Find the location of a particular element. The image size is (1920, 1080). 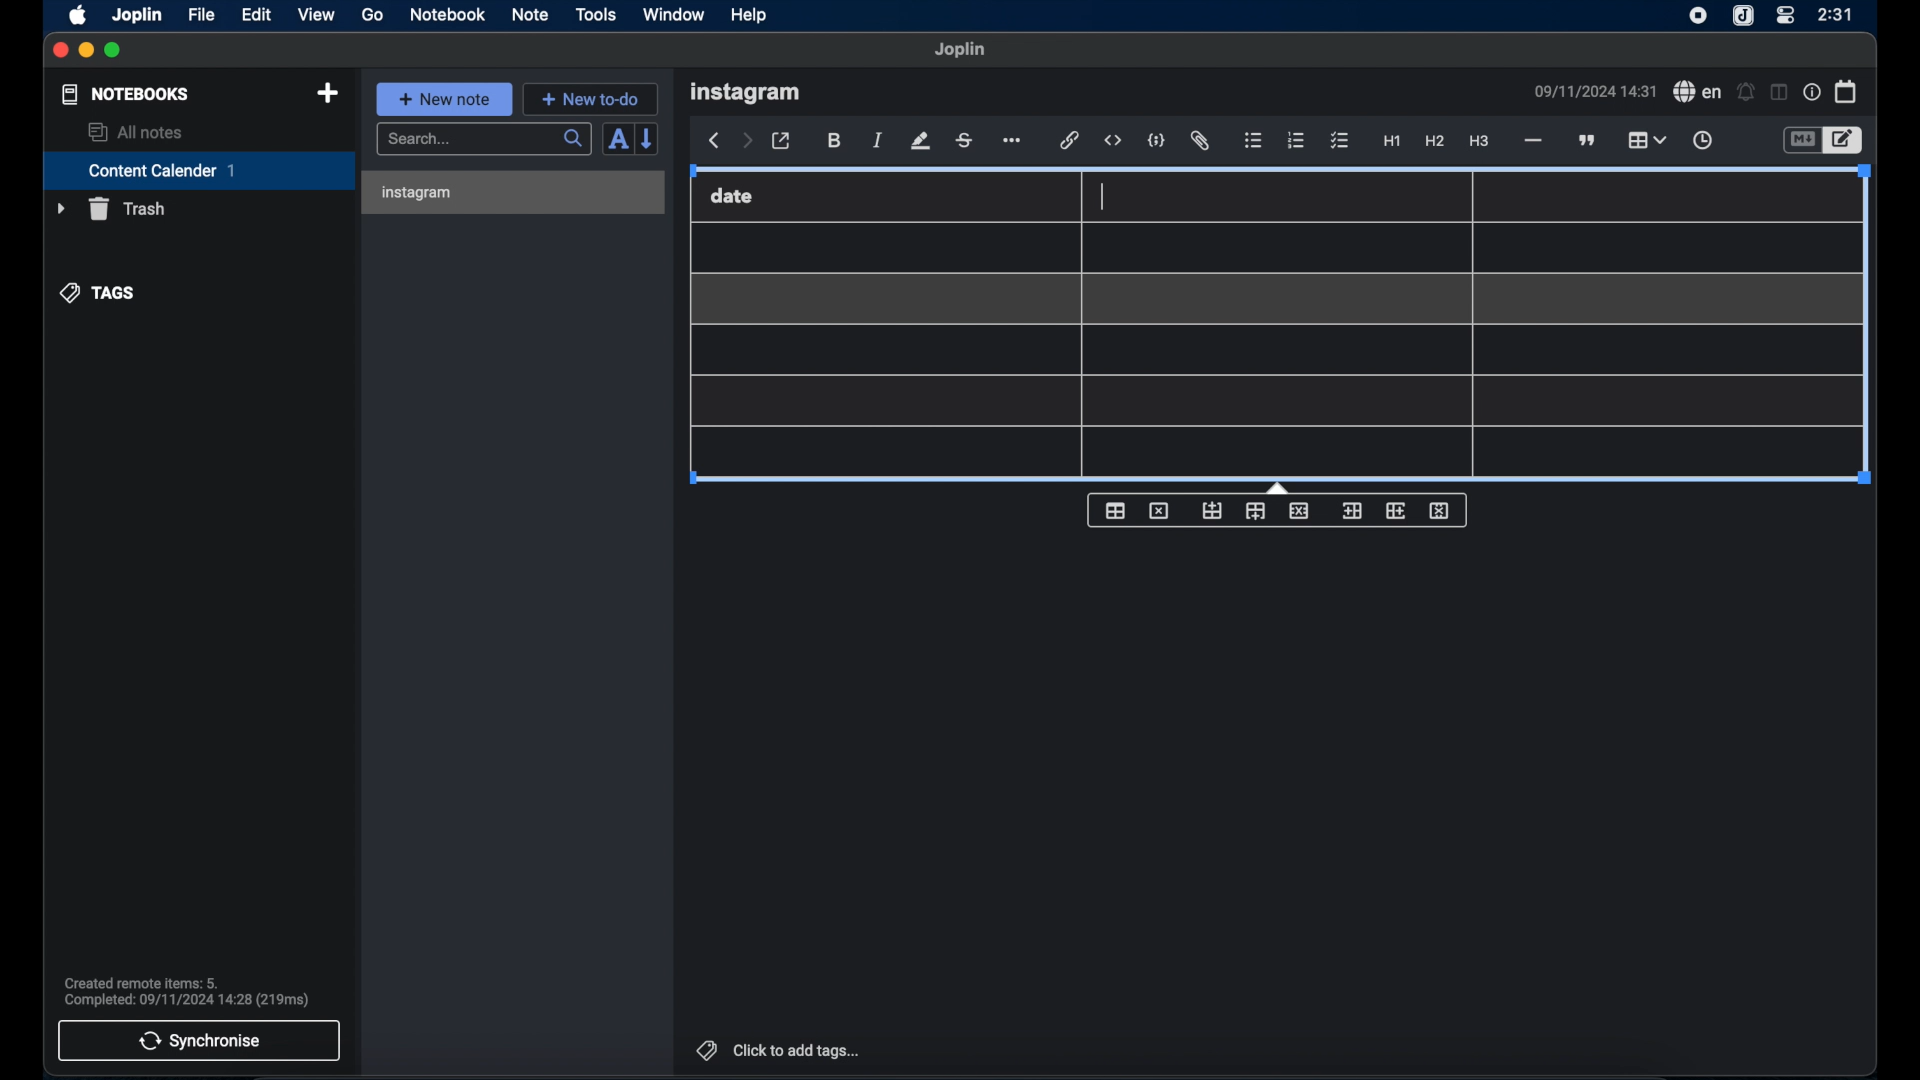

new to-do is located at coordinates (590, 99).